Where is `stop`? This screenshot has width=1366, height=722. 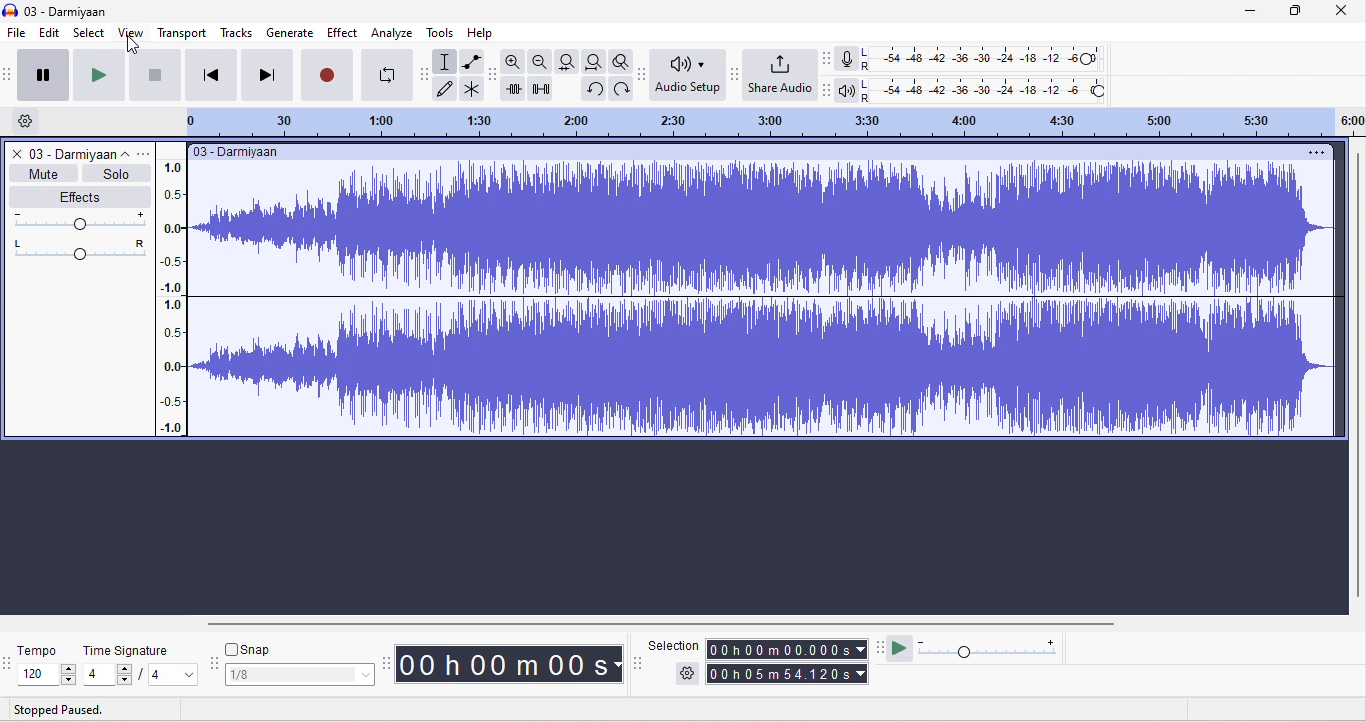
stop is located at coordinates (155, 74).